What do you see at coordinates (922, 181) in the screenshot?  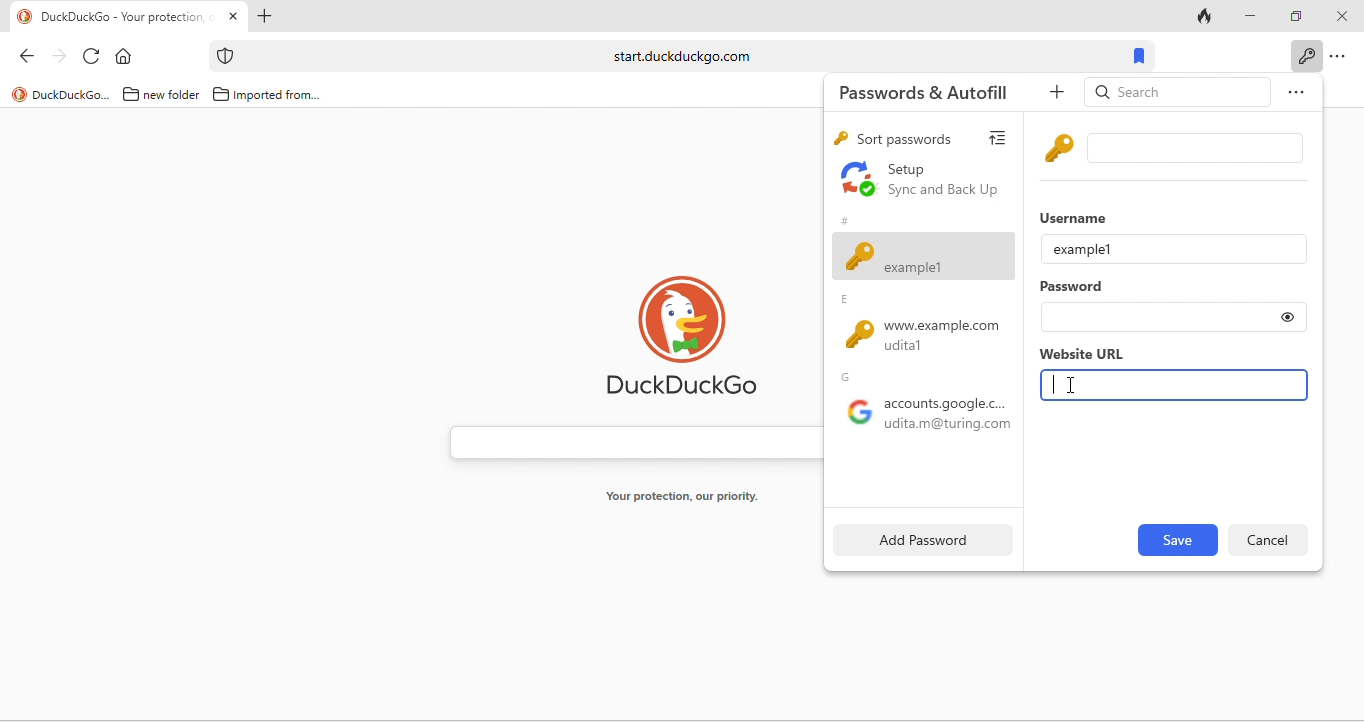 I see `set up` at bounding box center [922, 181].